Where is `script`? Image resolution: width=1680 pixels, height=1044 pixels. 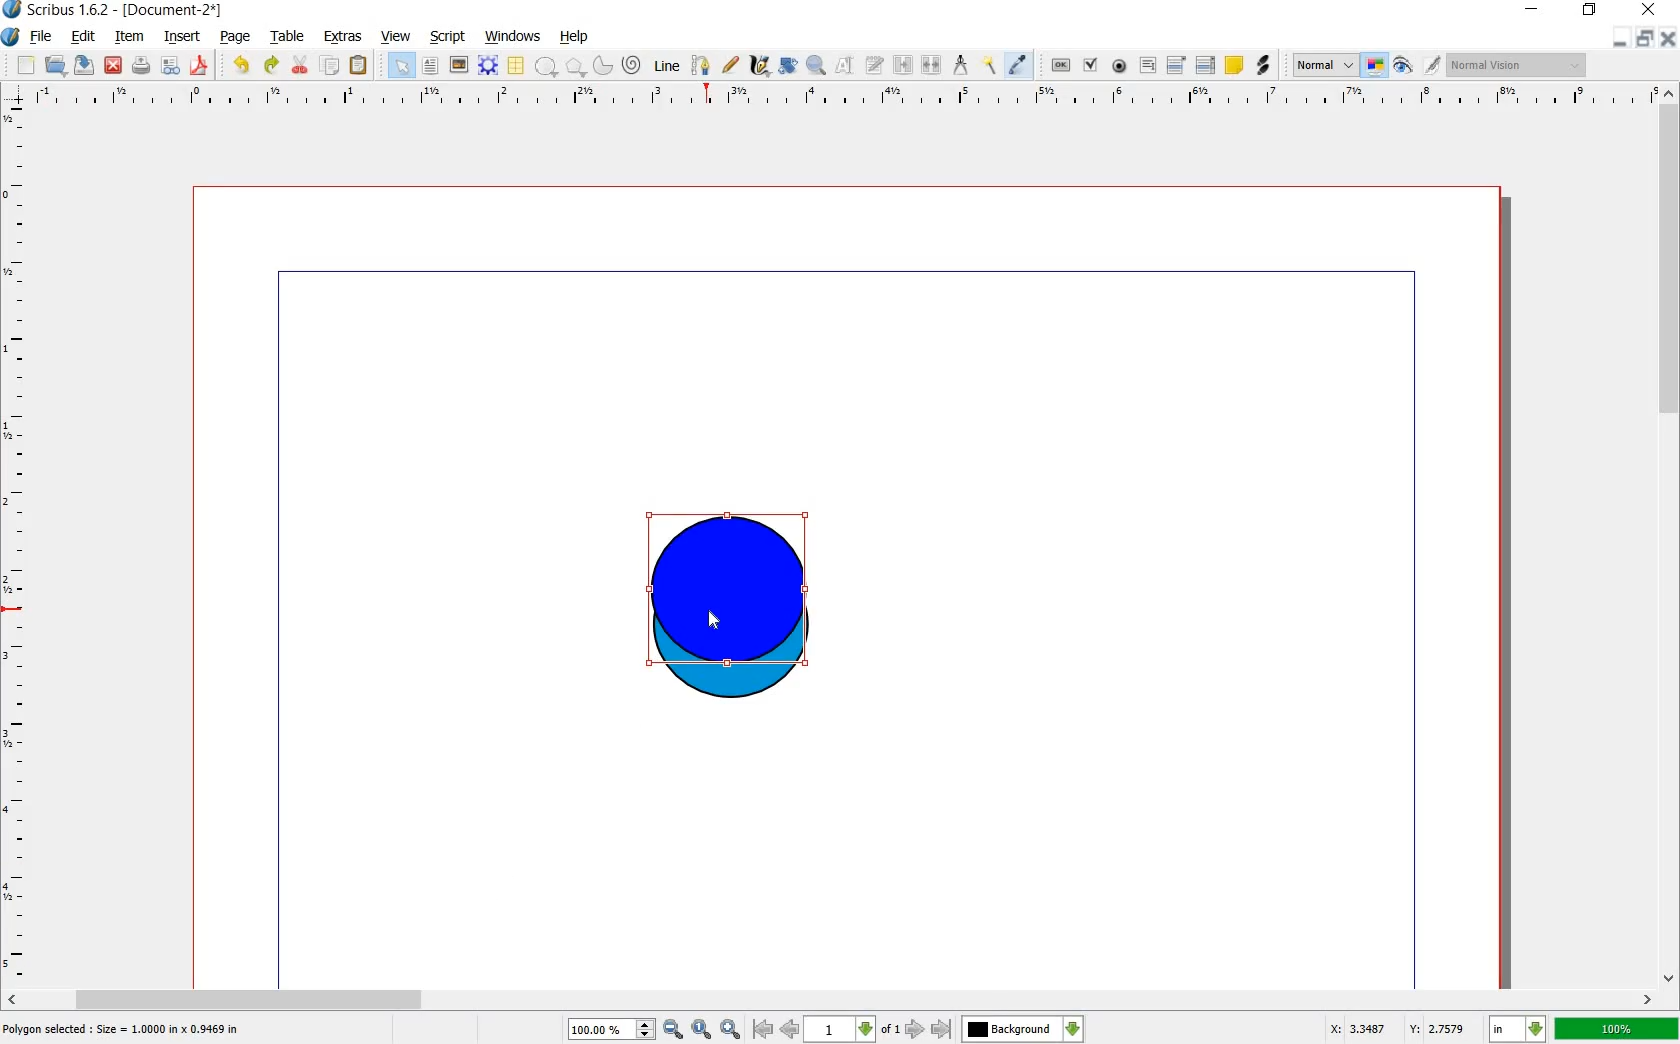
script is located at coordinates (448, 37).